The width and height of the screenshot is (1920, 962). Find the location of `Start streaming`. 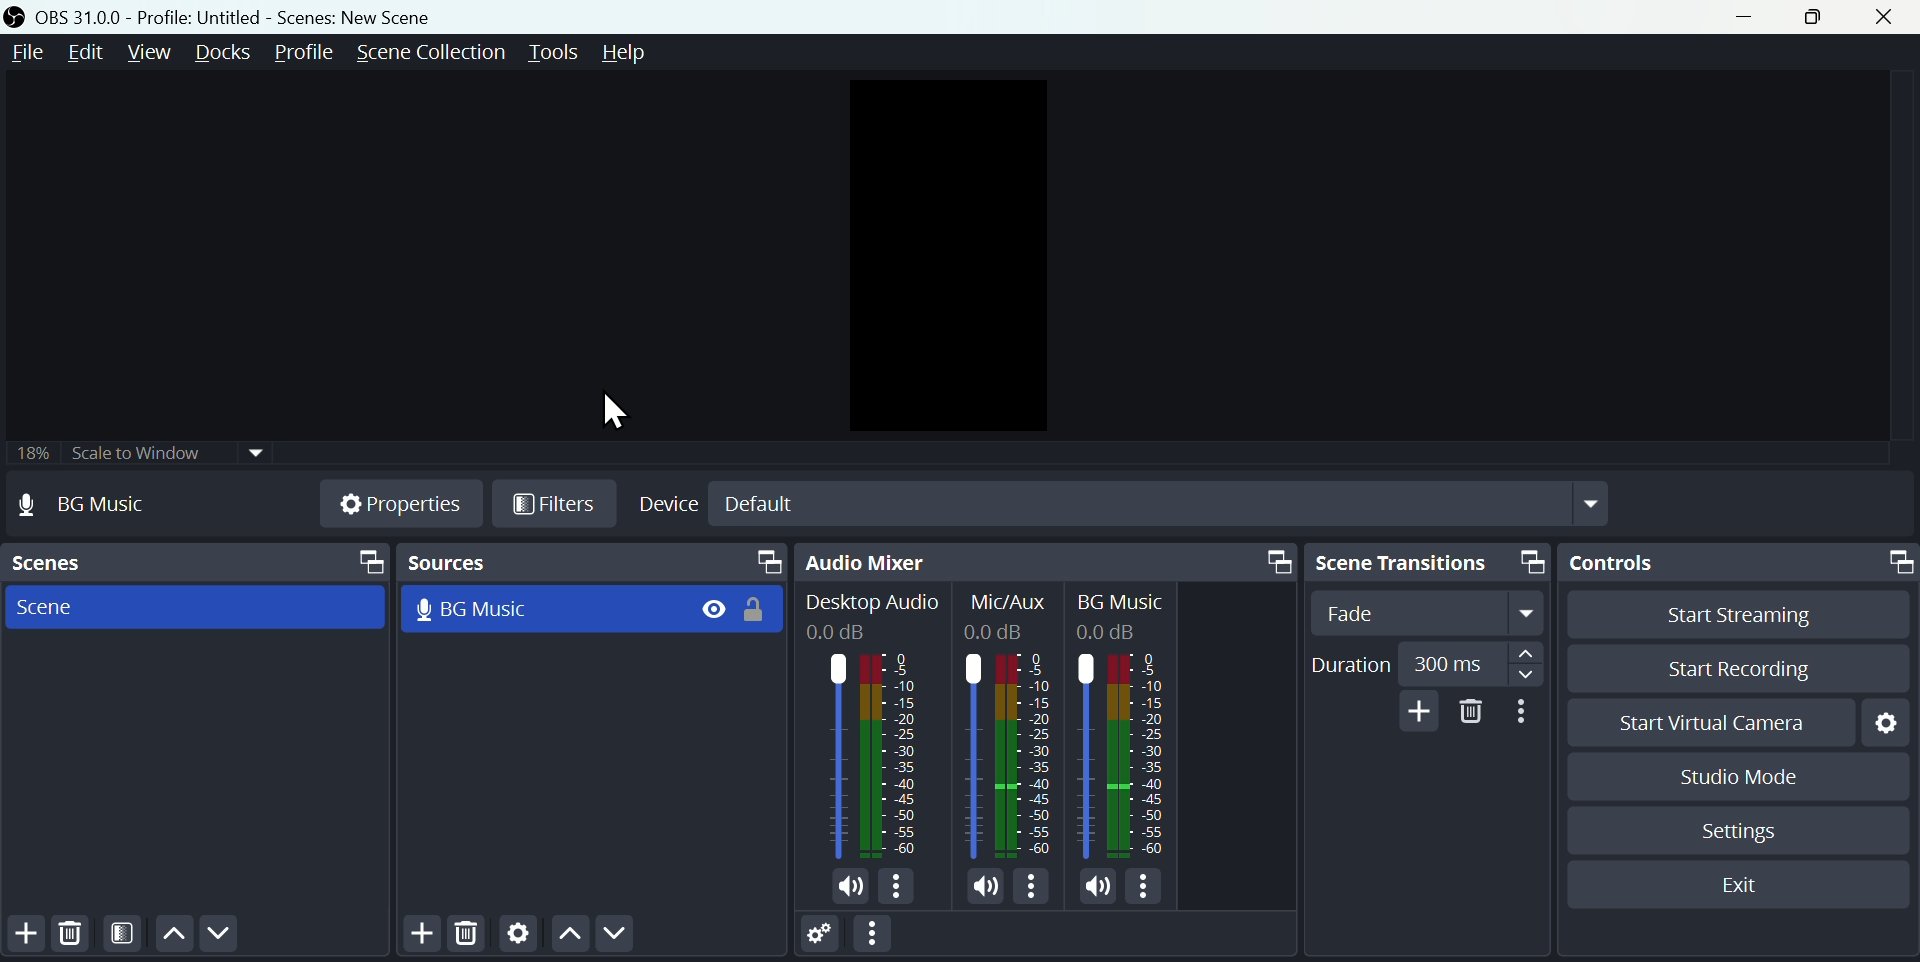

Start streaming is located at coordinates (1736, 612).